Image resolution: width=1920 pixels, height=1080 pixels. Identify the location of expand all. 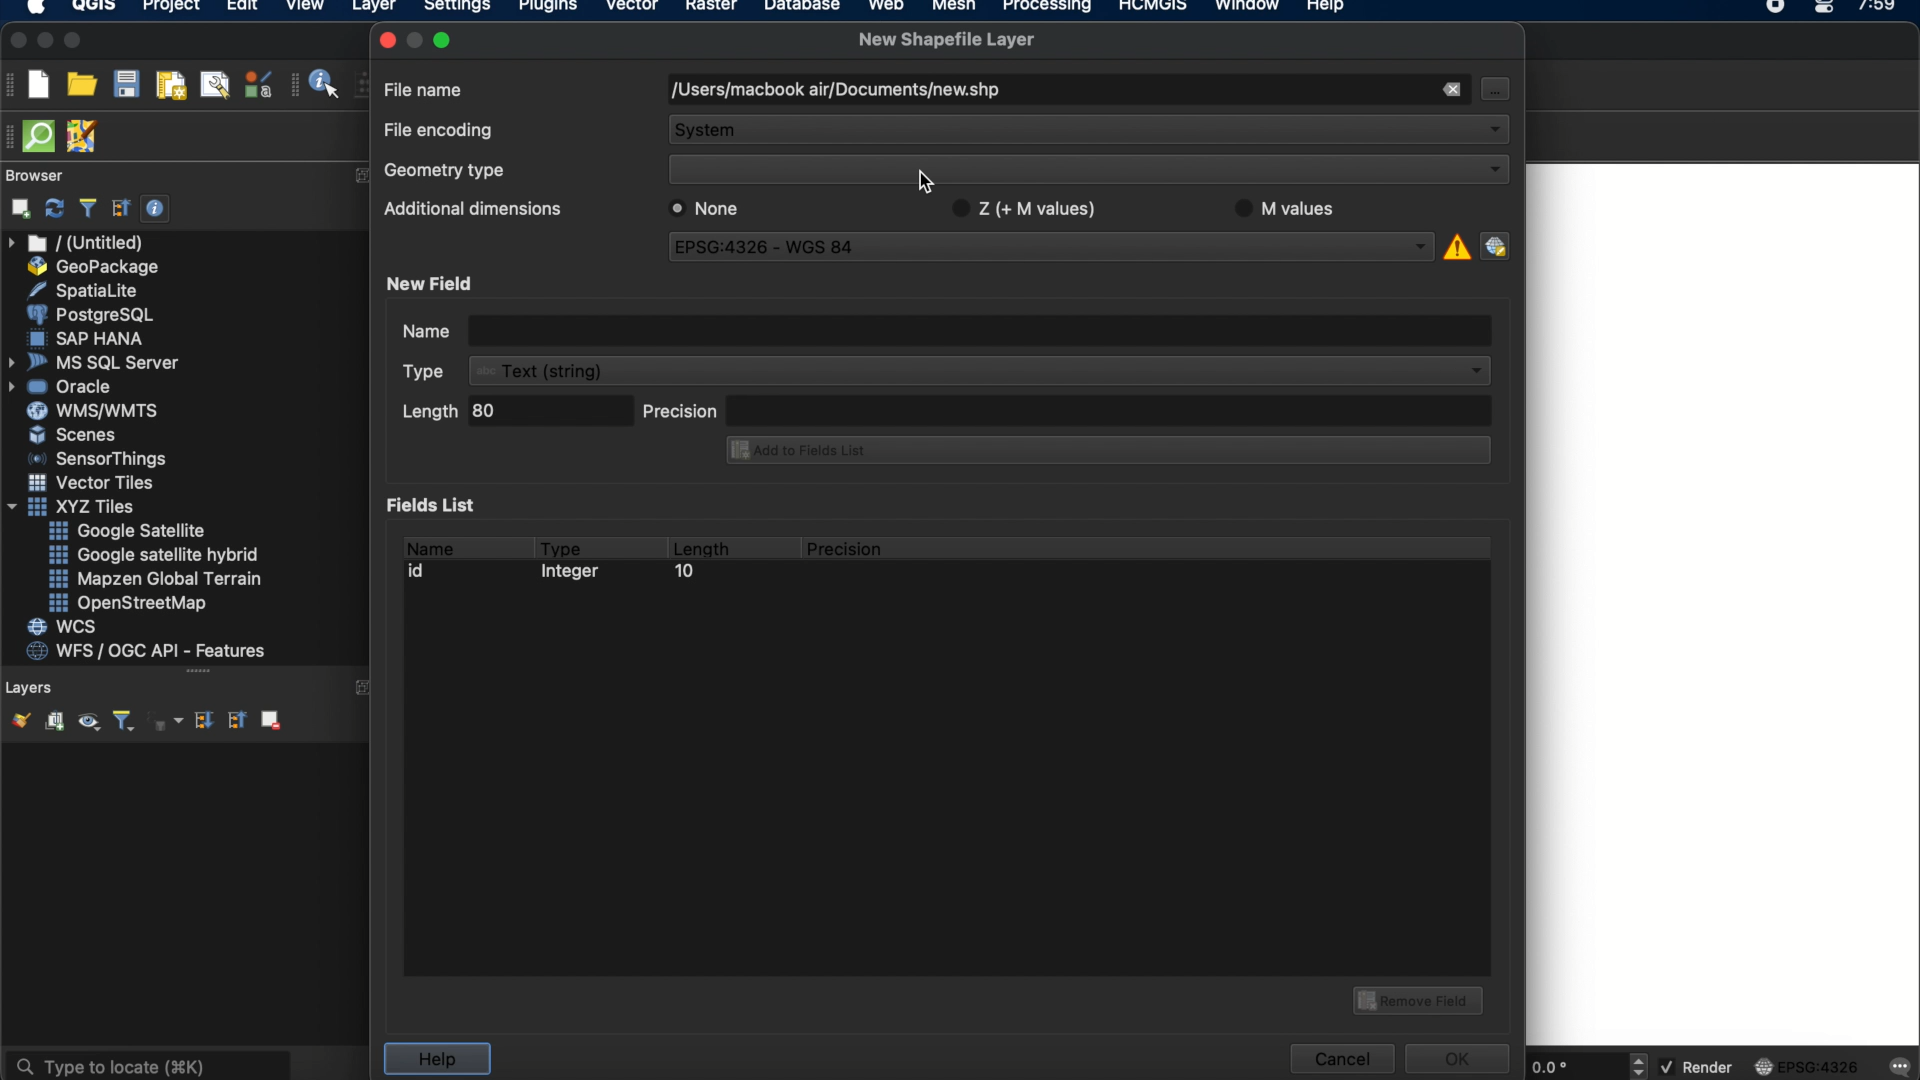
(201, 721).